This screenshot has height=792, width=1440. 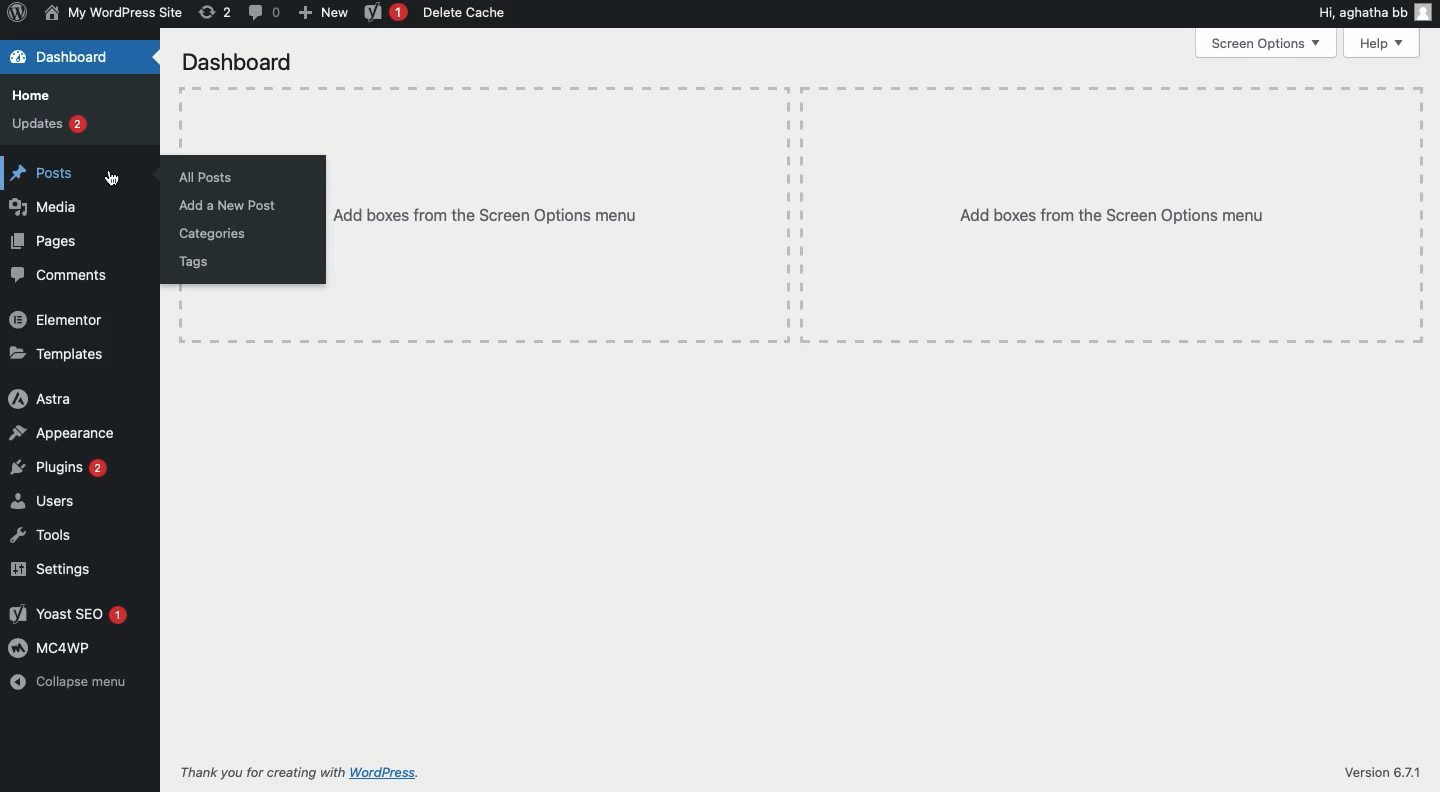 I want to click on Astra, so click(x=41, y=398).